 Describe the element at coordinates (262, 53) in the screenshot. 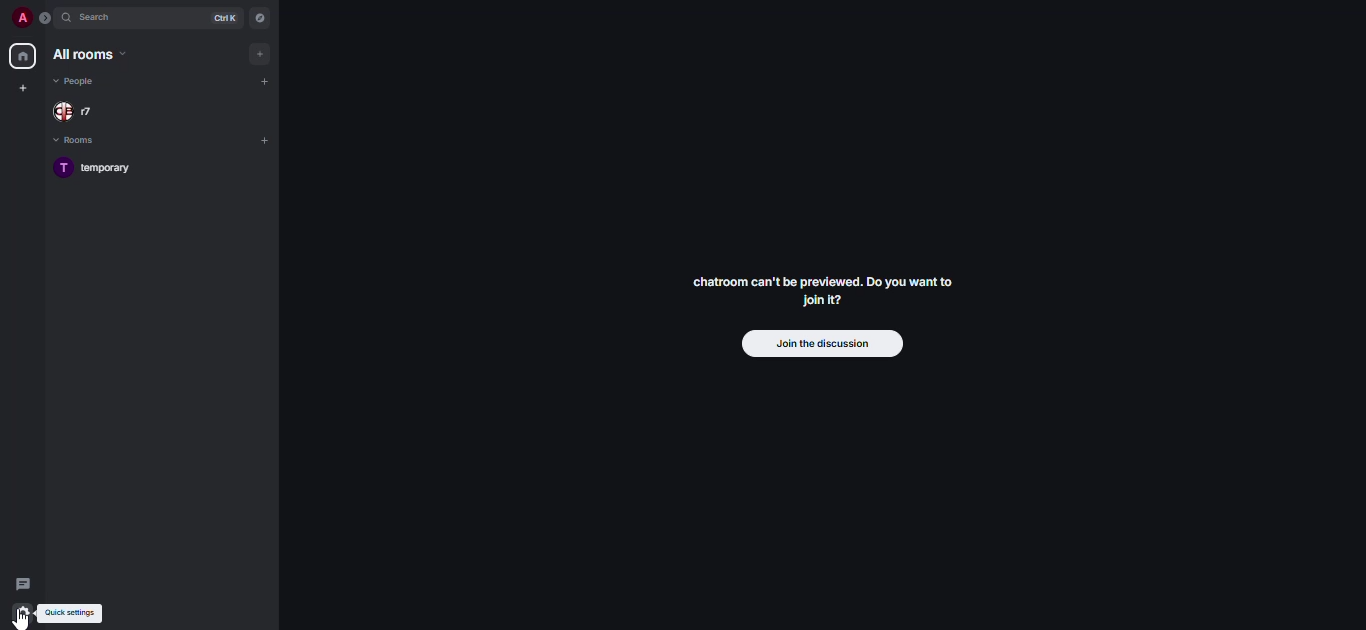

I see `add` at that location.